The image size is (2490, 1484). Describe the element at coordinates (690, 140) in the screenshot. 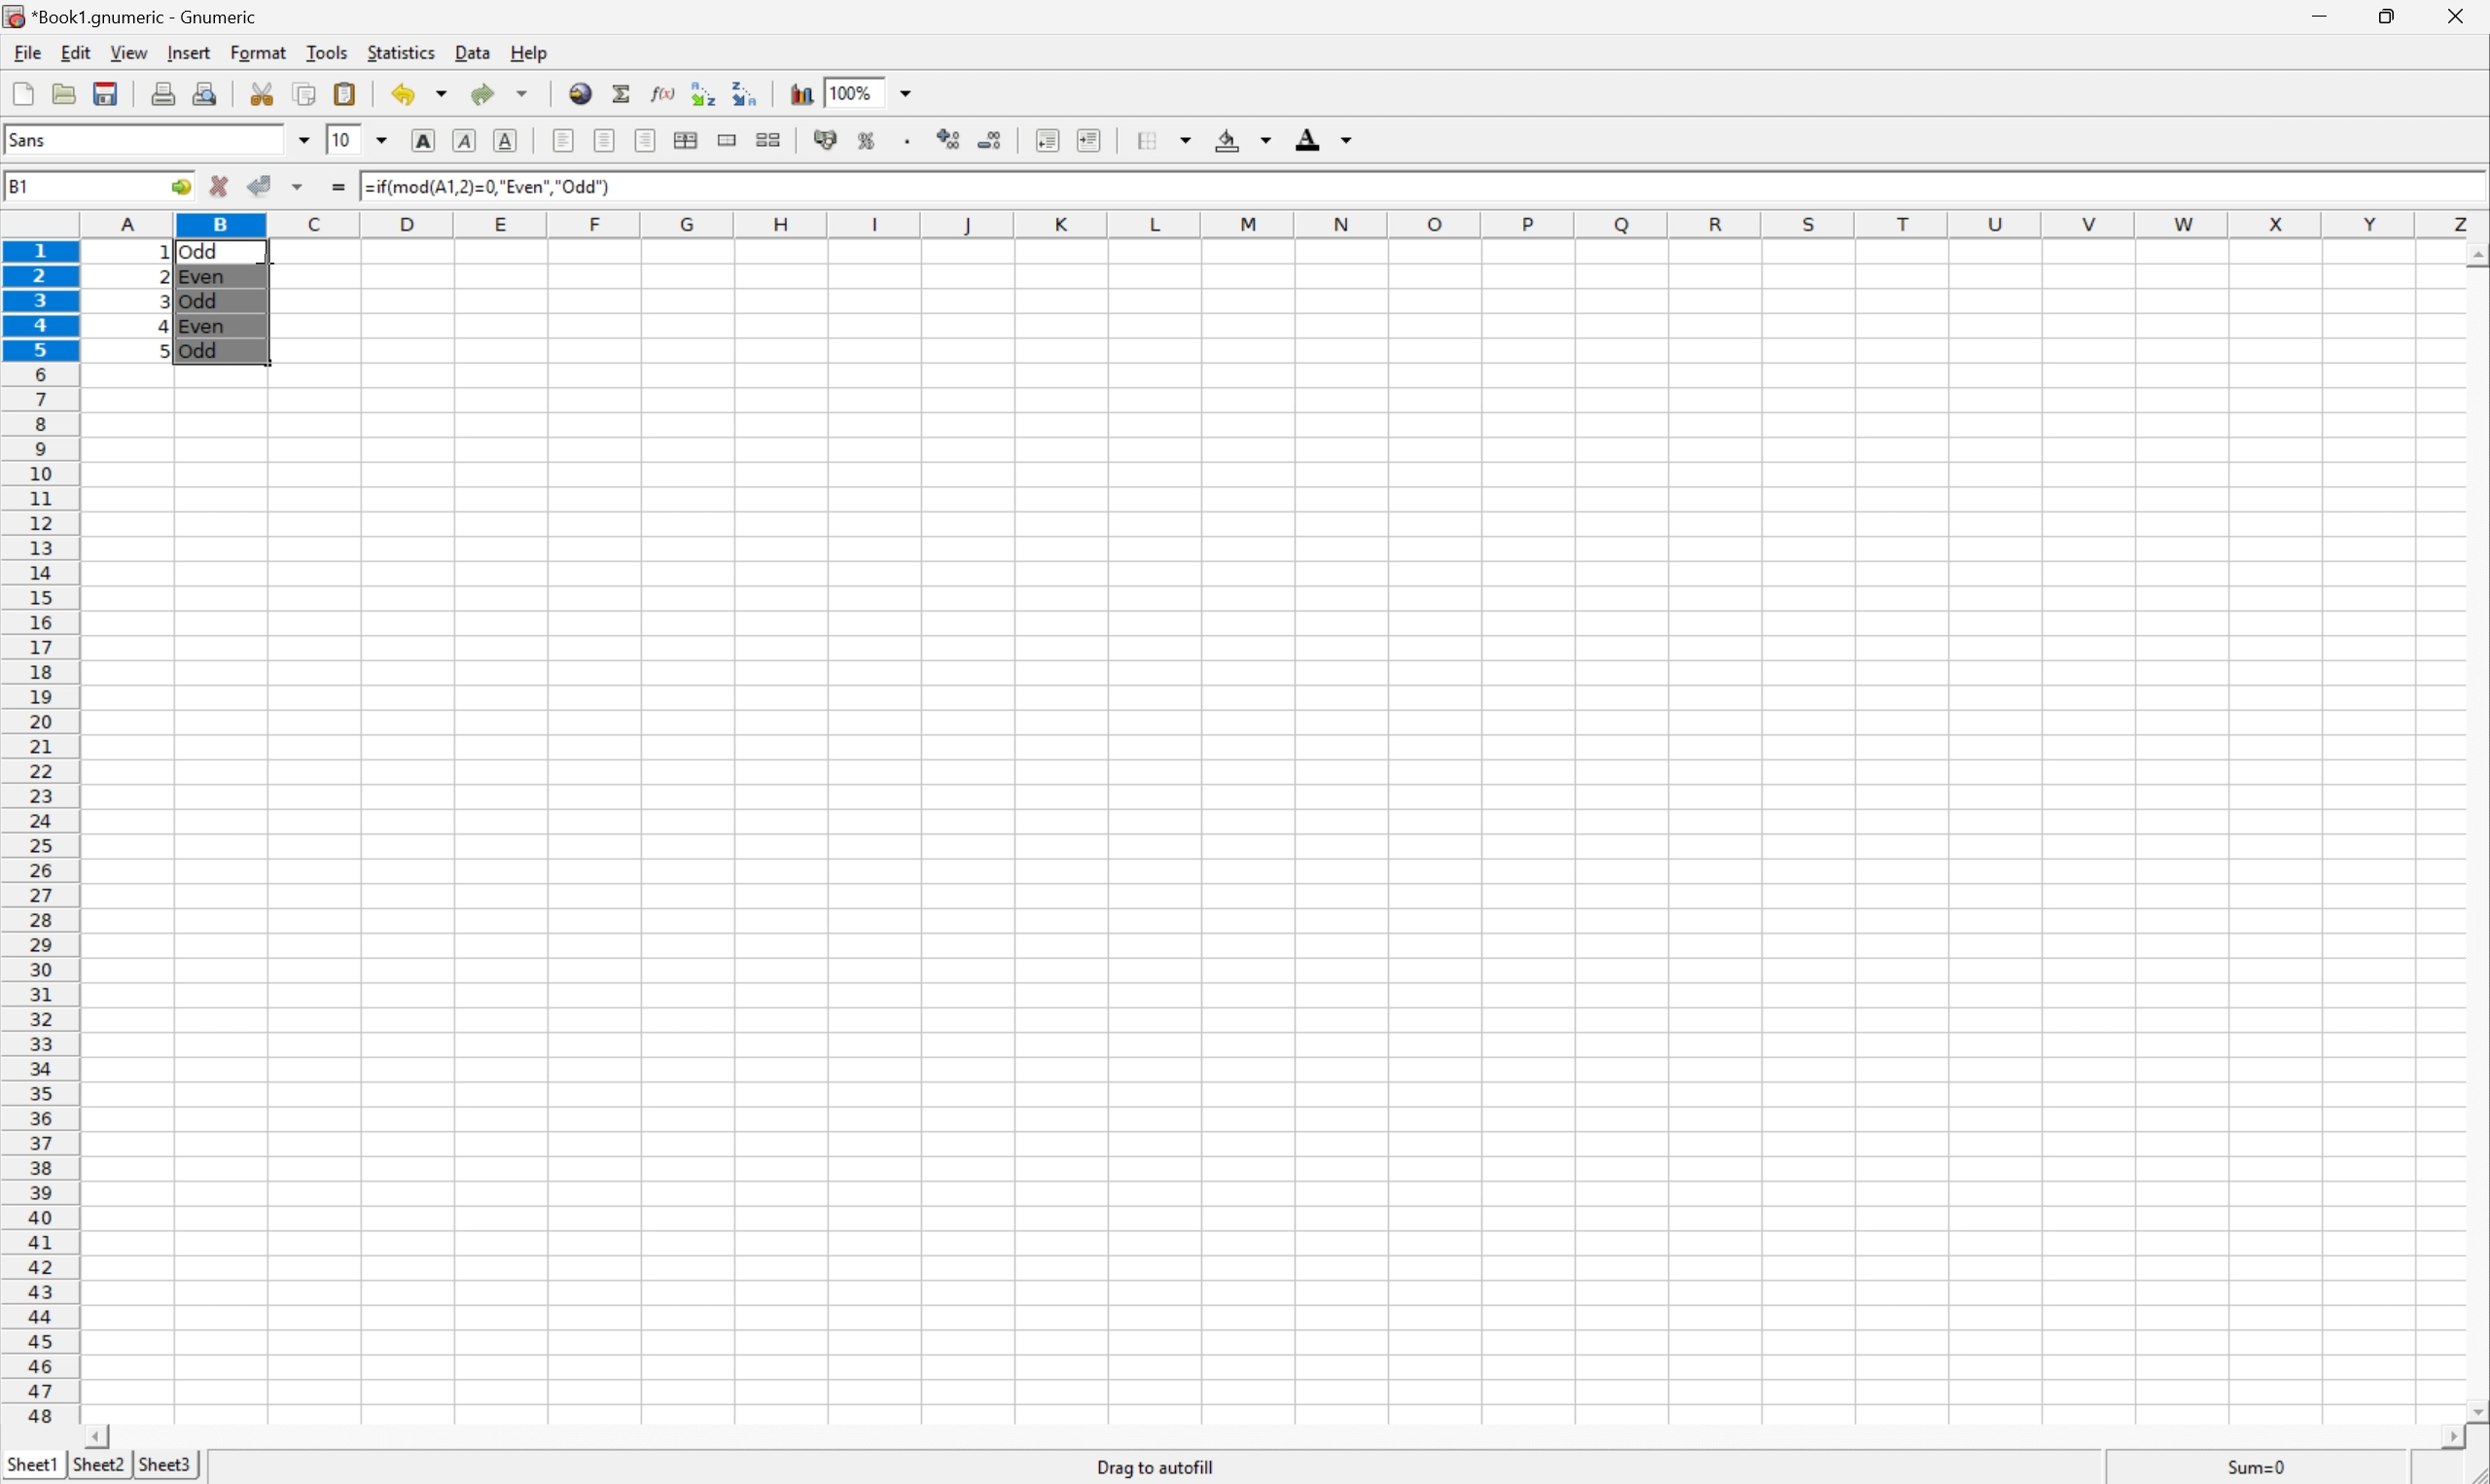

I see `Center horizontally across selection` at that location.